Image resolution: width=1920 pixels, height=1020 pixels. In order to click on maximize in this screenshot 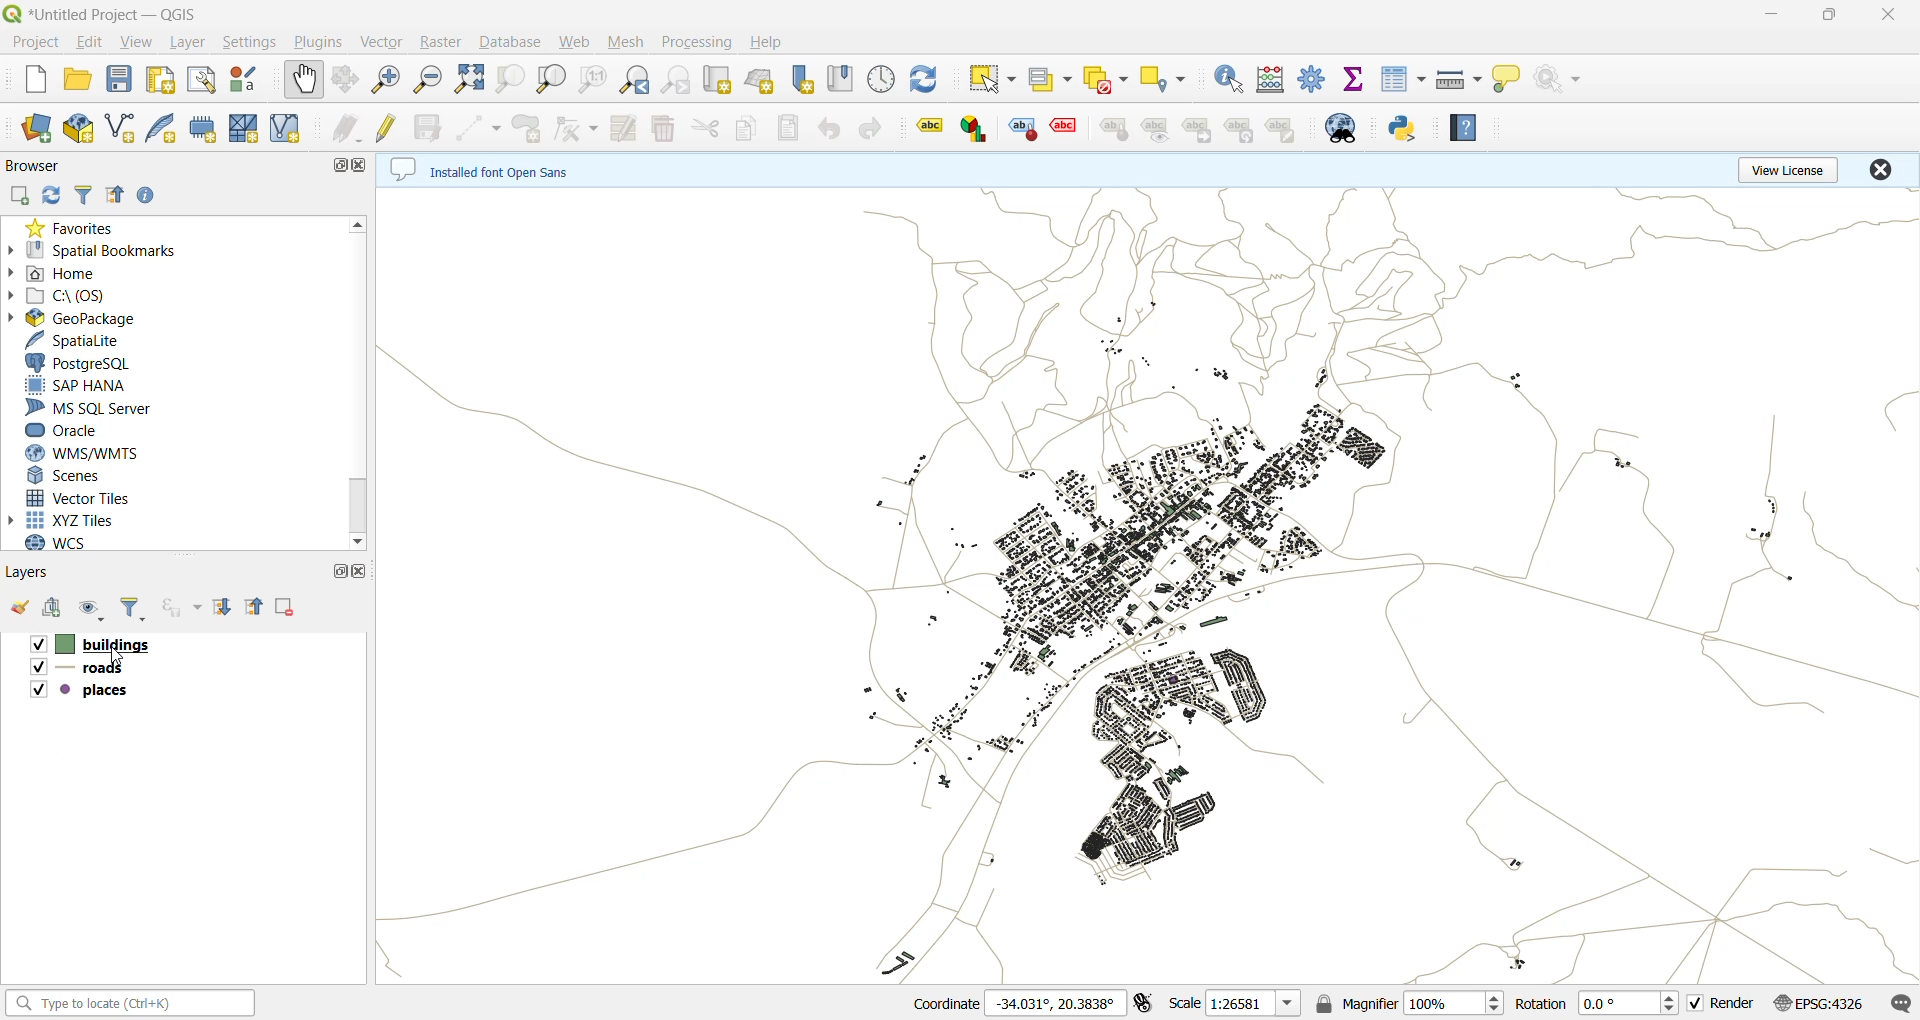, I will do `click(341, 571)`.